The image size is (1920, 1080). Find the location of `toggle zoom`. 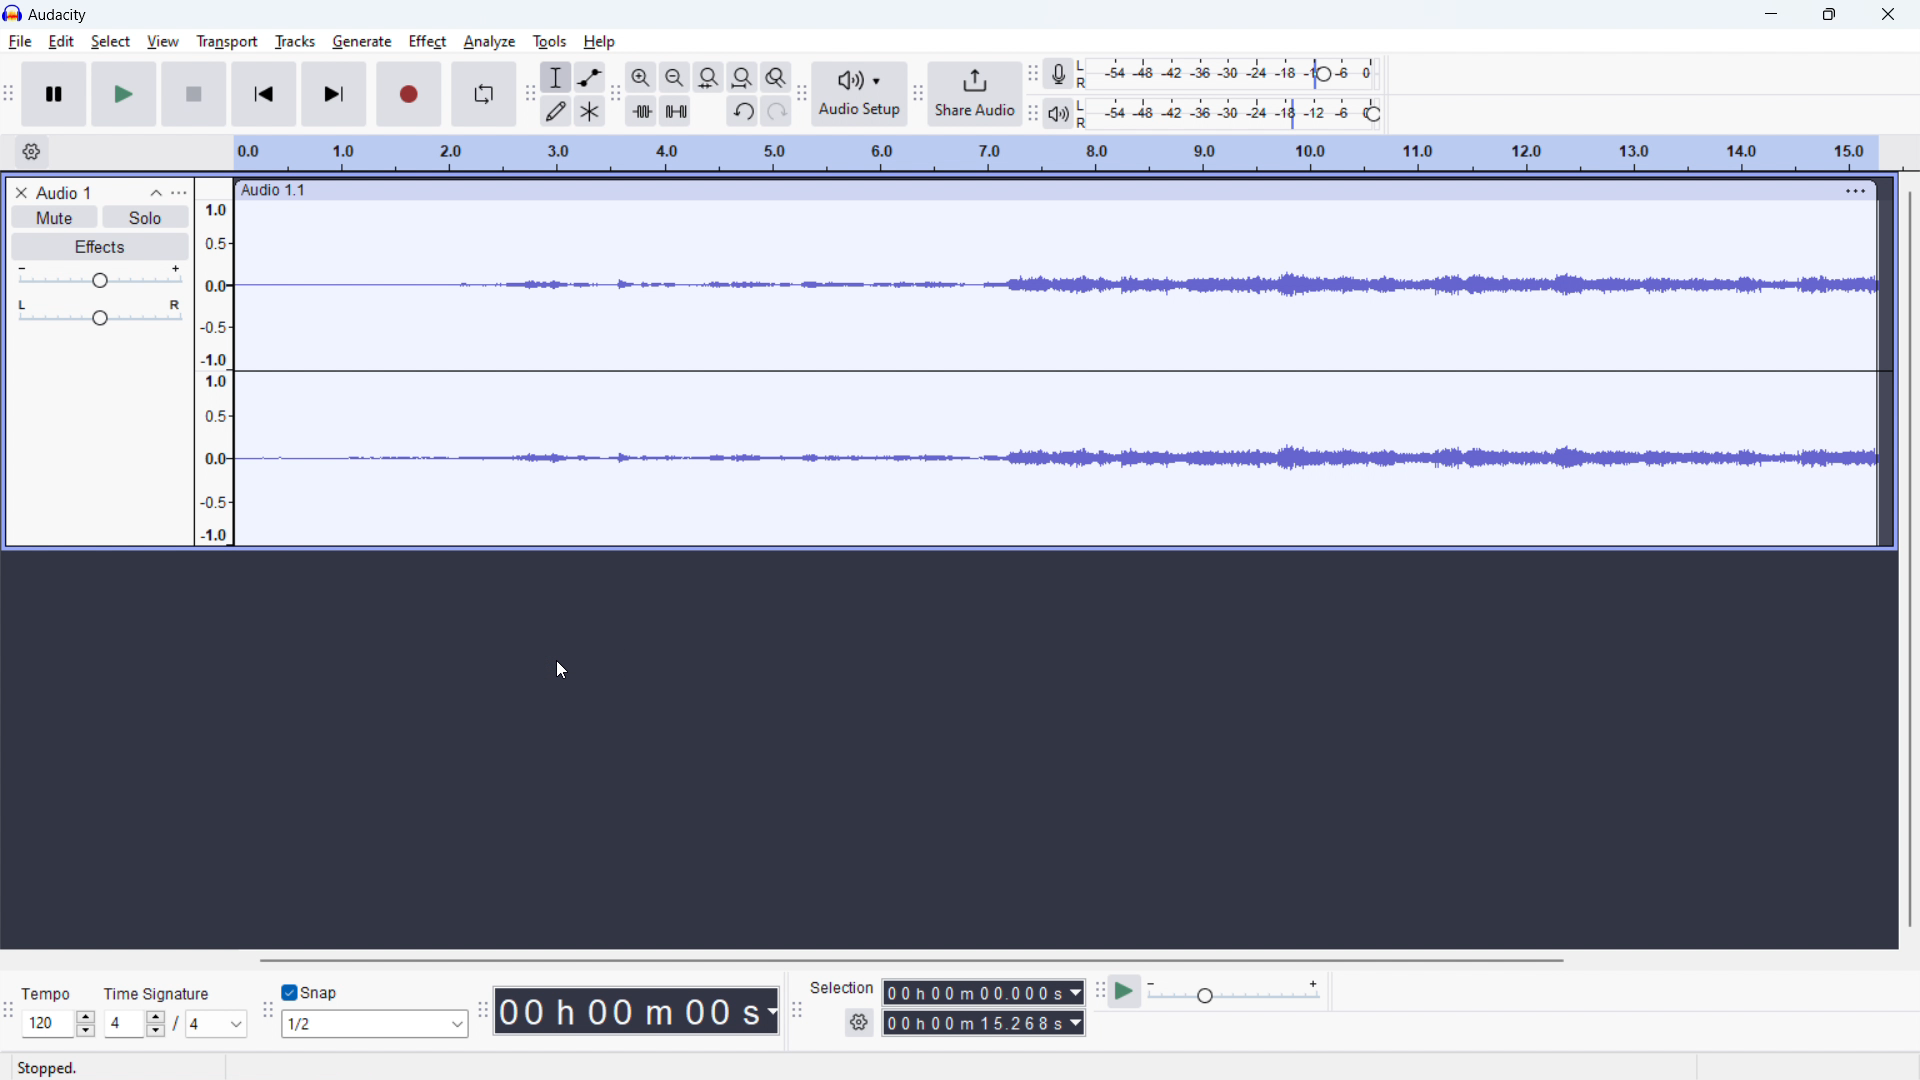

toggle zoom is located at coordinates (777, 76).